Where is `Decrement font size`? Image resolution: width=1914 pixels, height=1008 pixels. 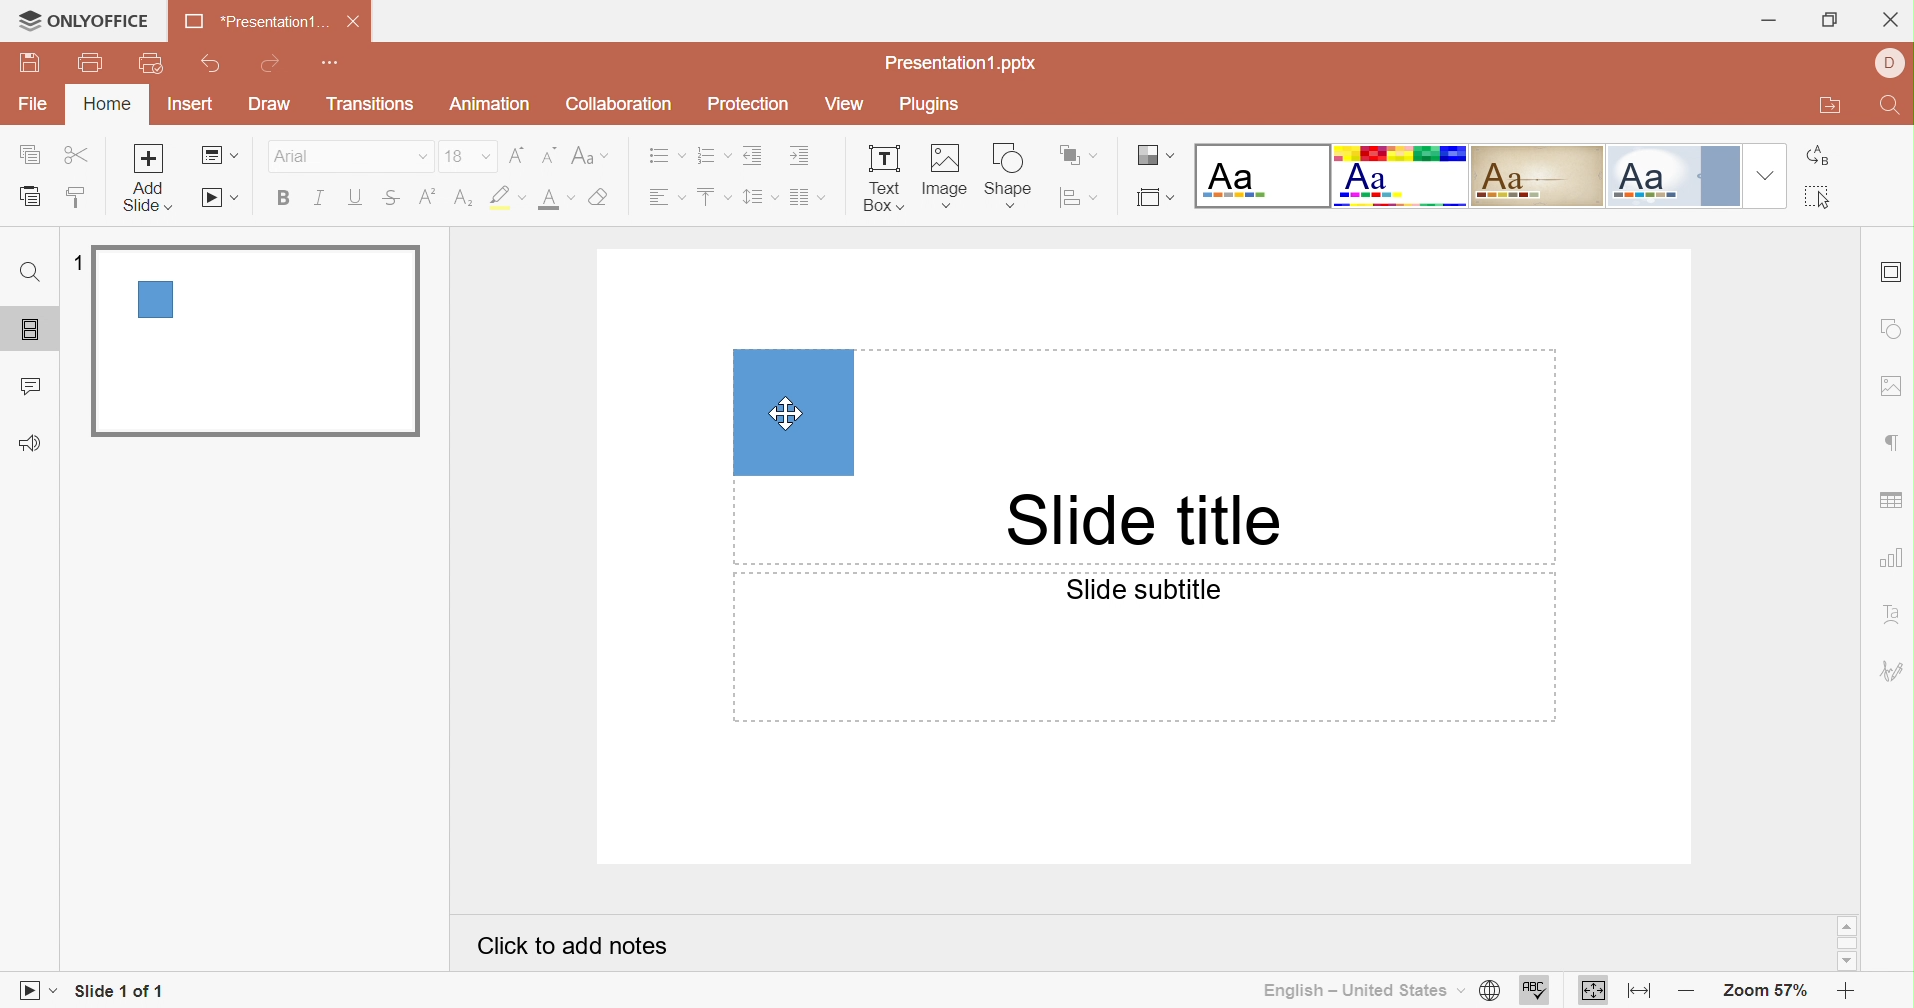
Decrement font size is located at coordinates (548, 156).